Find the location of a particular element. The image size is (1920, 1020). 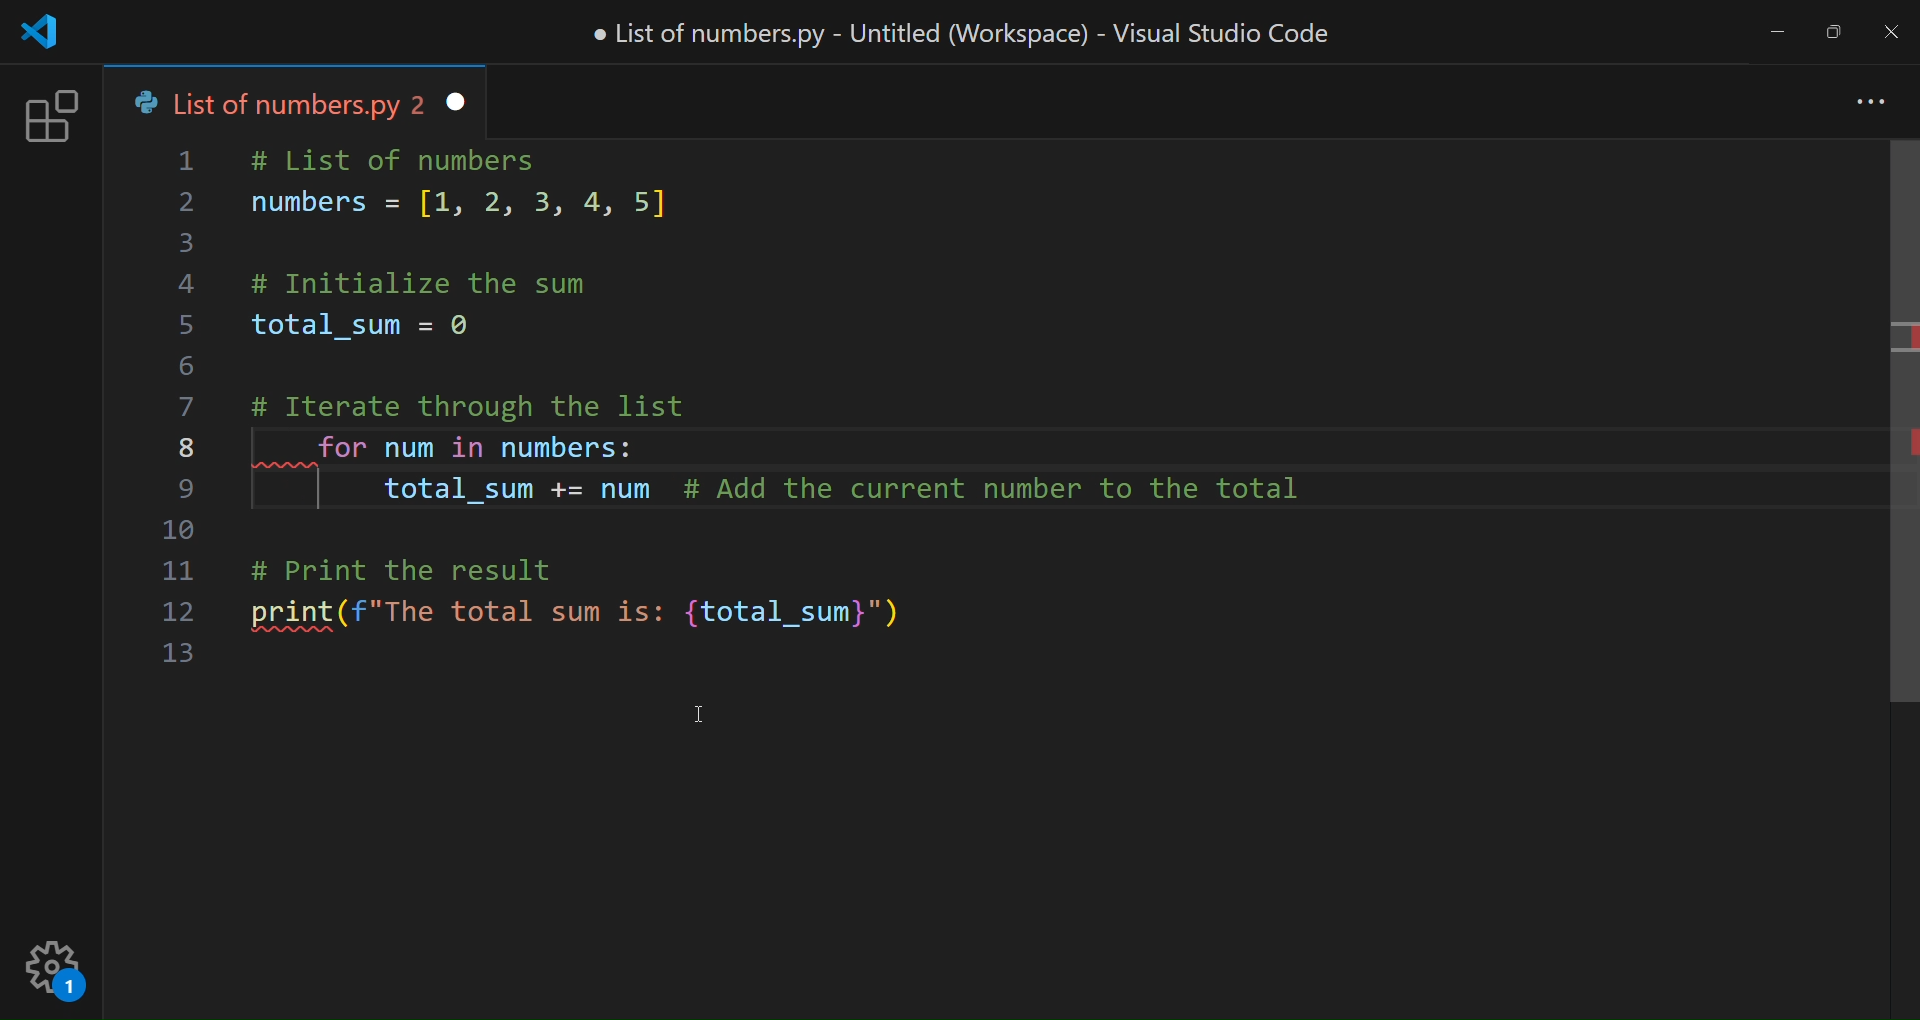

logo is located at coordinates (47, 35).